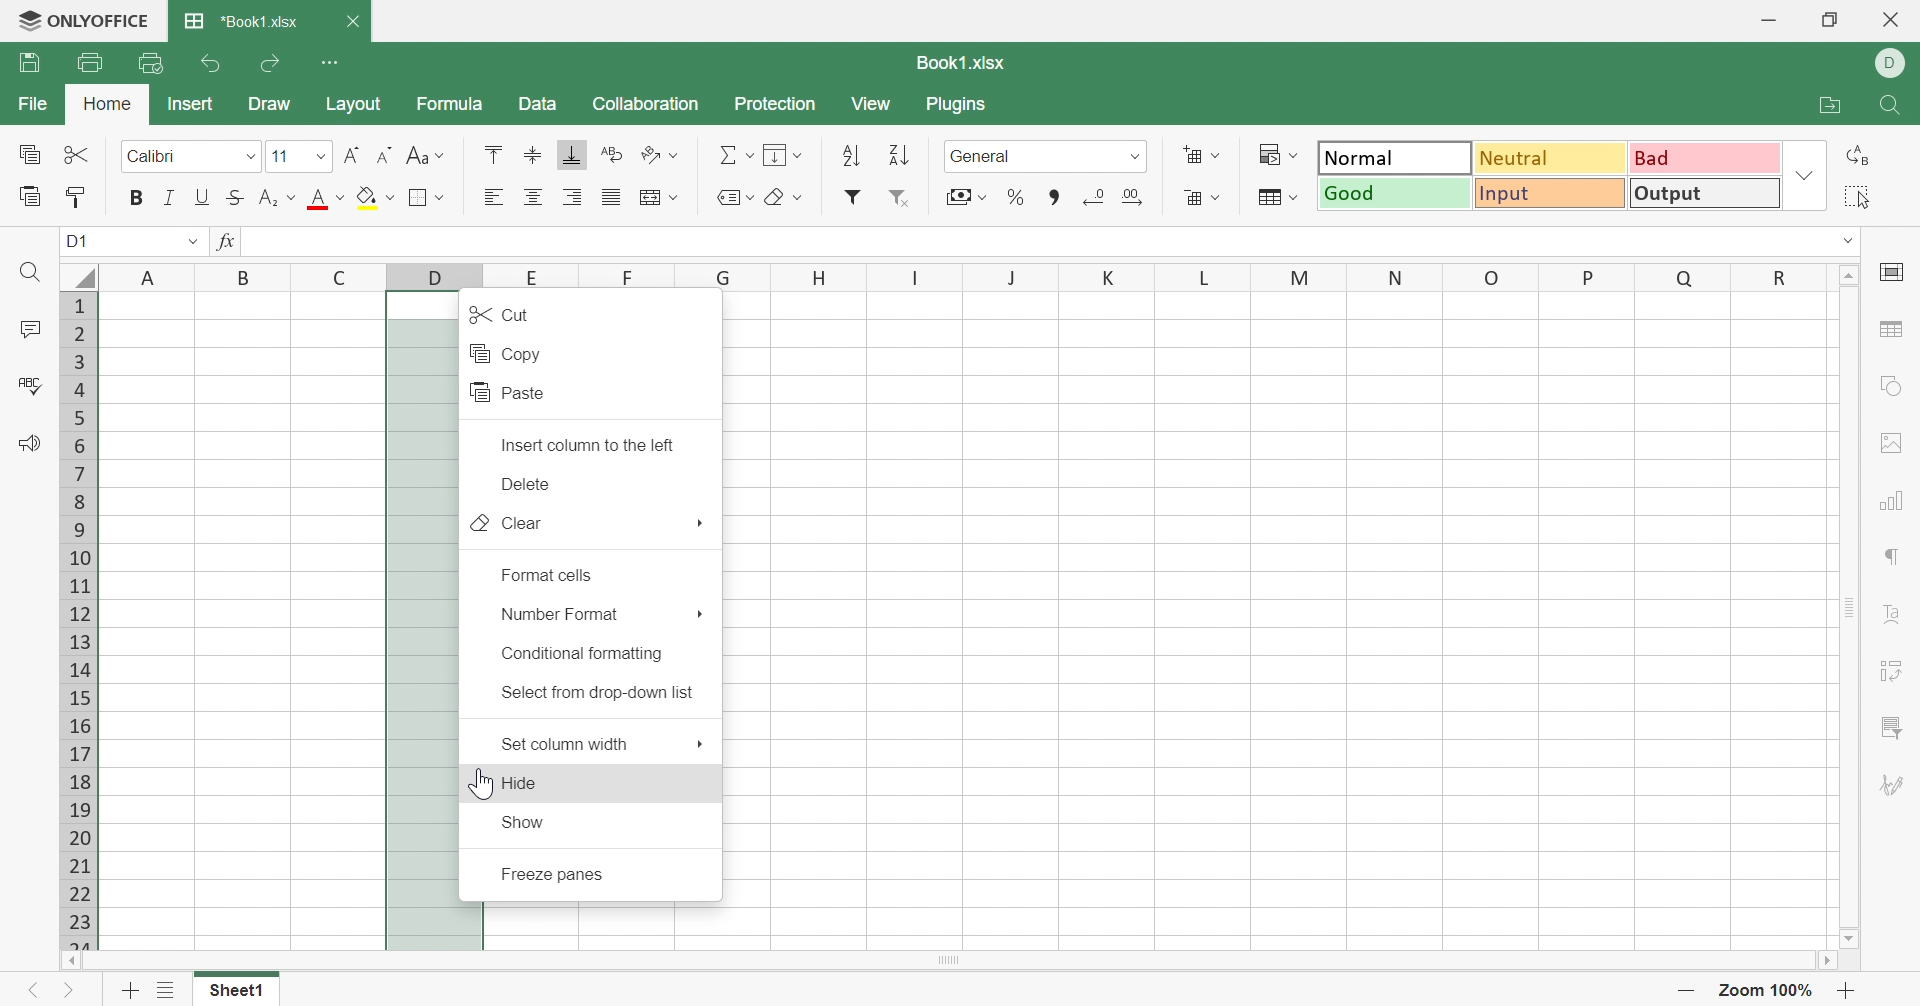 The width and height of the screenshot is (1920, 1006). Describe the element at coordinates (1890, 277) in the screenshot. I see `Slide settings` at that location.